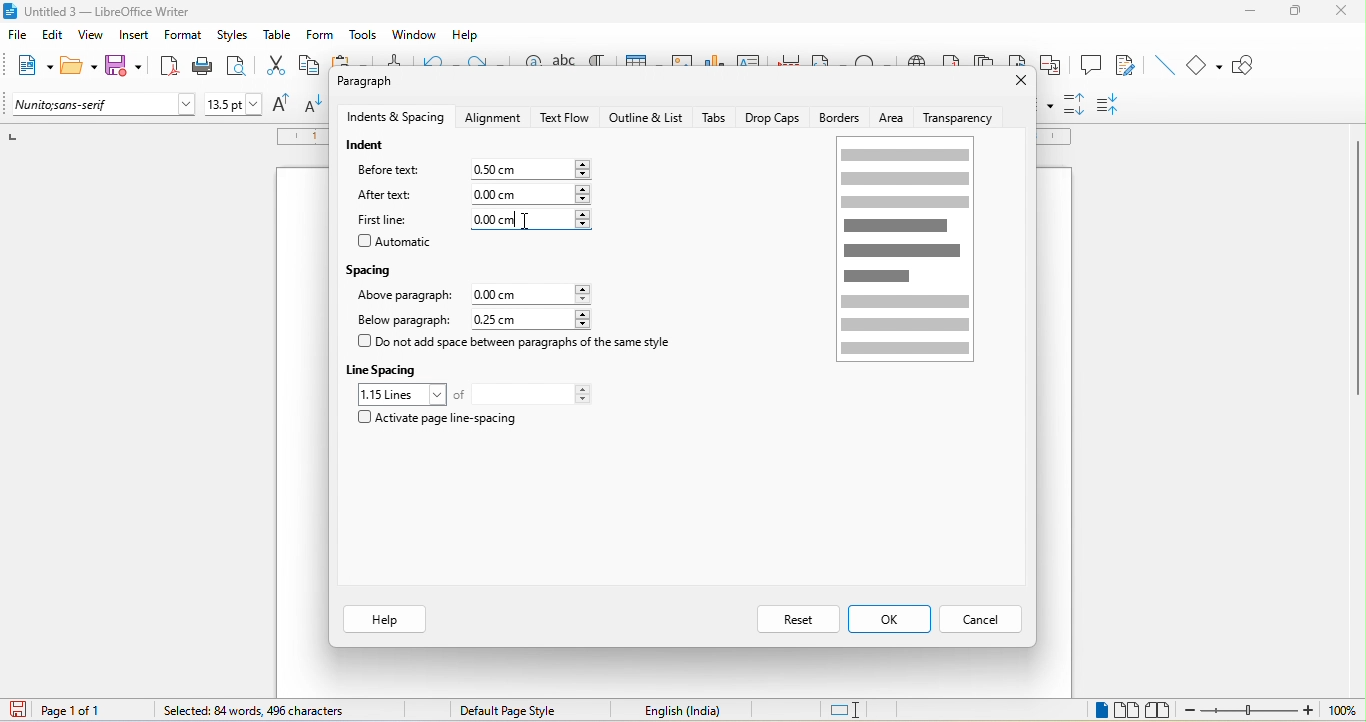  I want to click on close, so click(1019, 79).